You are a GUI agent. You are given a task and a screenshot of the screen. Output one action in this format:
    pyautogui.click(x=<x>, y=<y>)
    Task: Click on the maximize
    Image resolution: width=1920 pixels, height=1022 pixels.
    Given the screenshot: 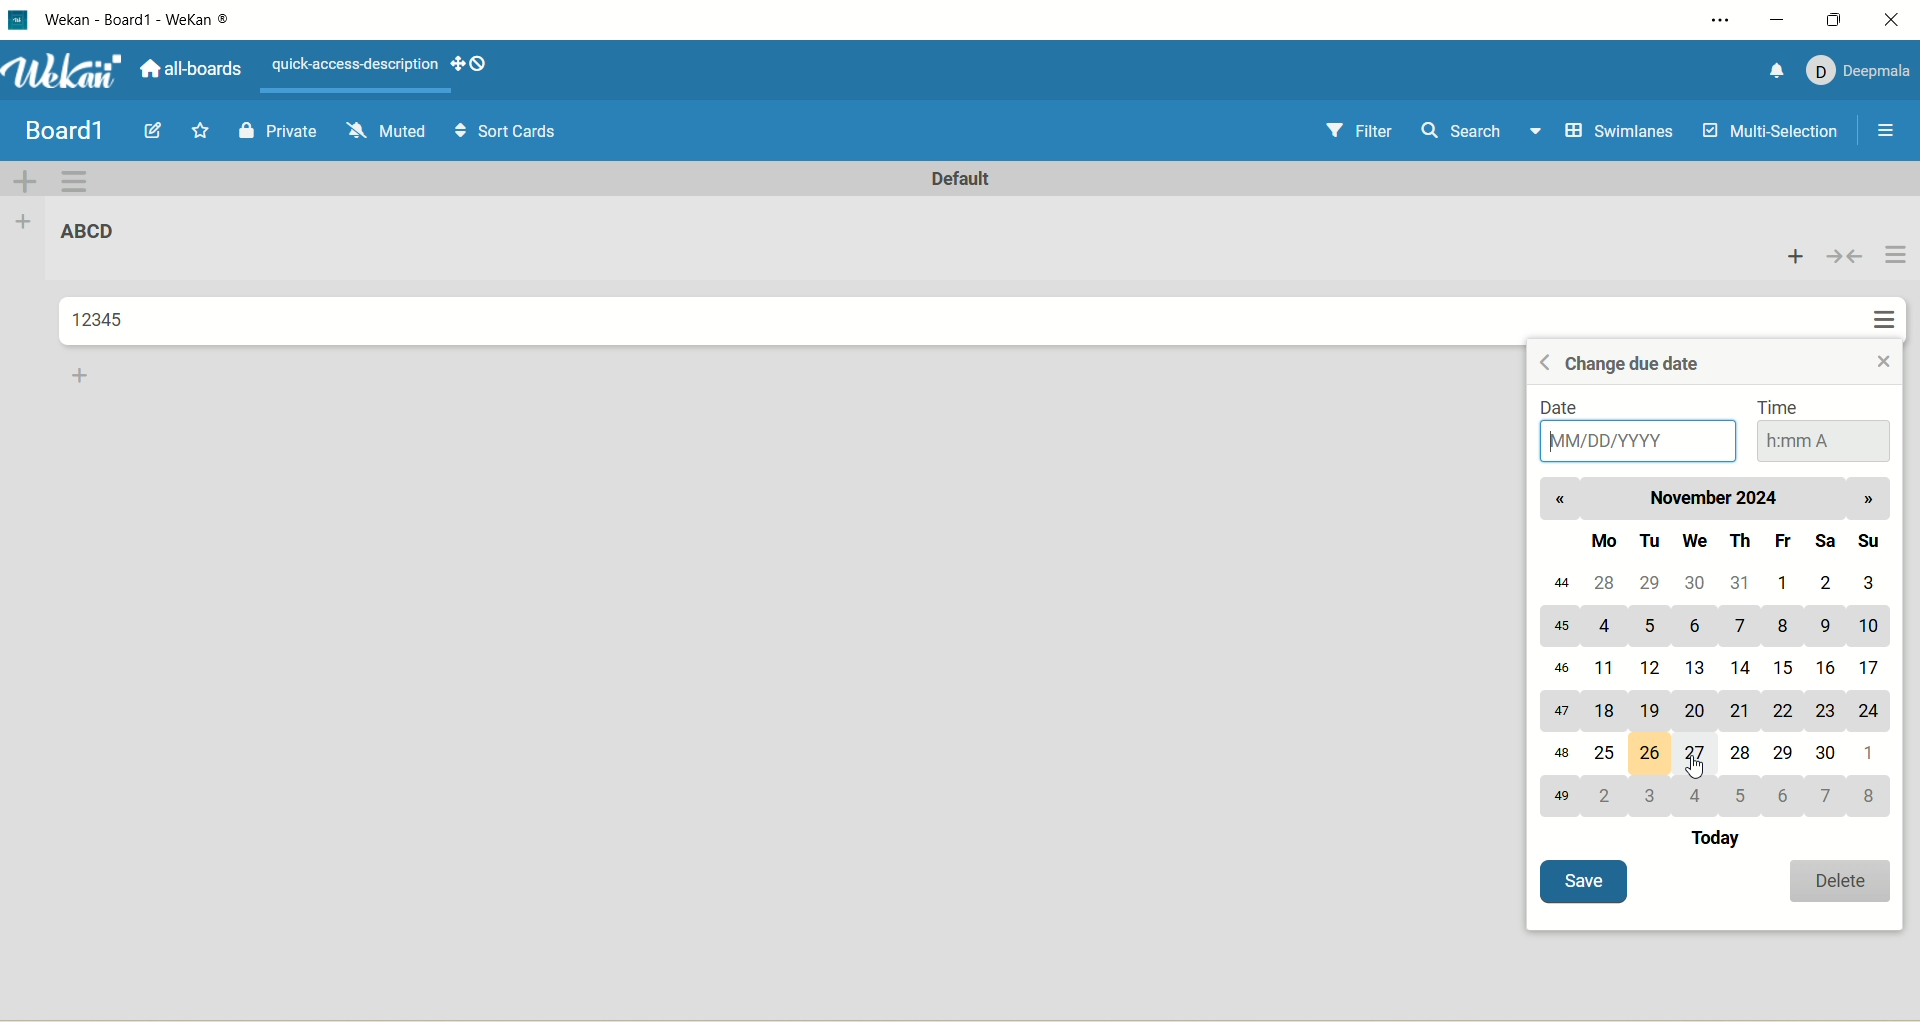 What is the action you would take?
    pyautogui.click(x=1838, y=19)
    